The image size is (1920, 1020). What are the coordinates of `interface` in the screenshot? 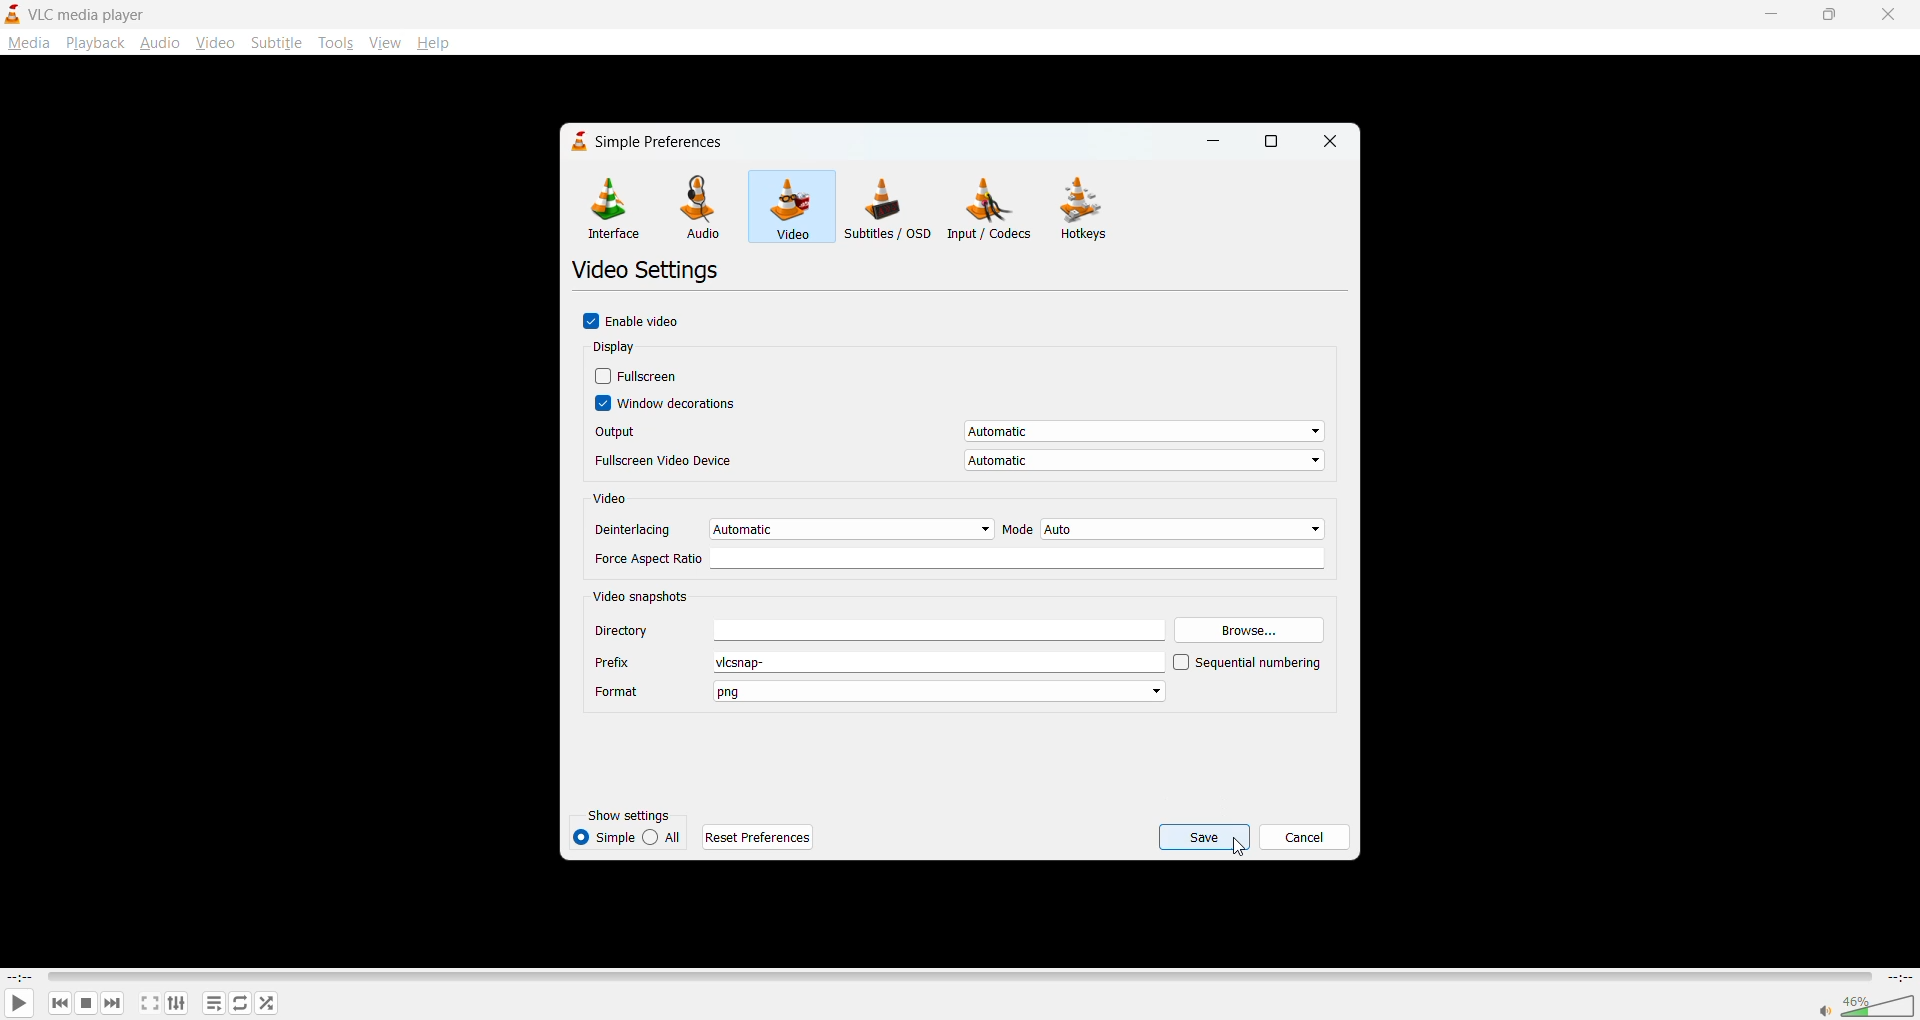 It's located at (612, 209).